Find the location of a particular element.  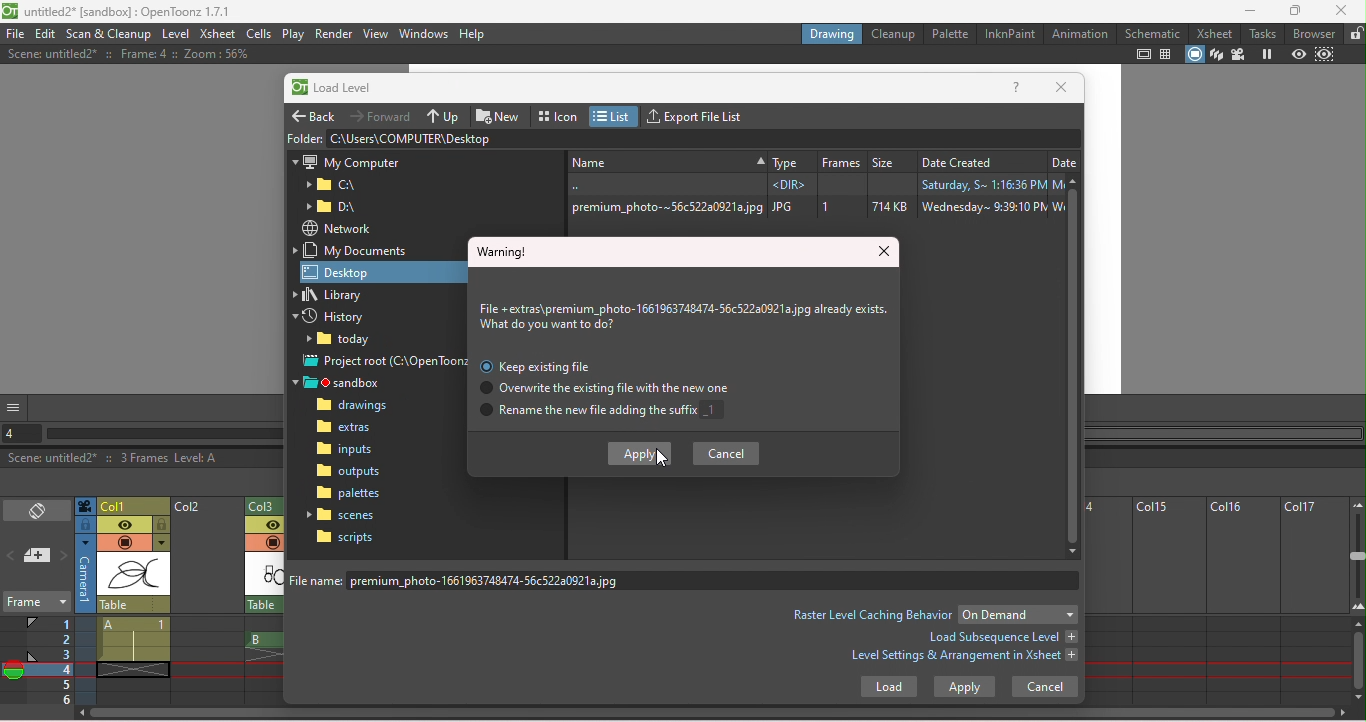

click to select camera is located at coordinates (85, 525).